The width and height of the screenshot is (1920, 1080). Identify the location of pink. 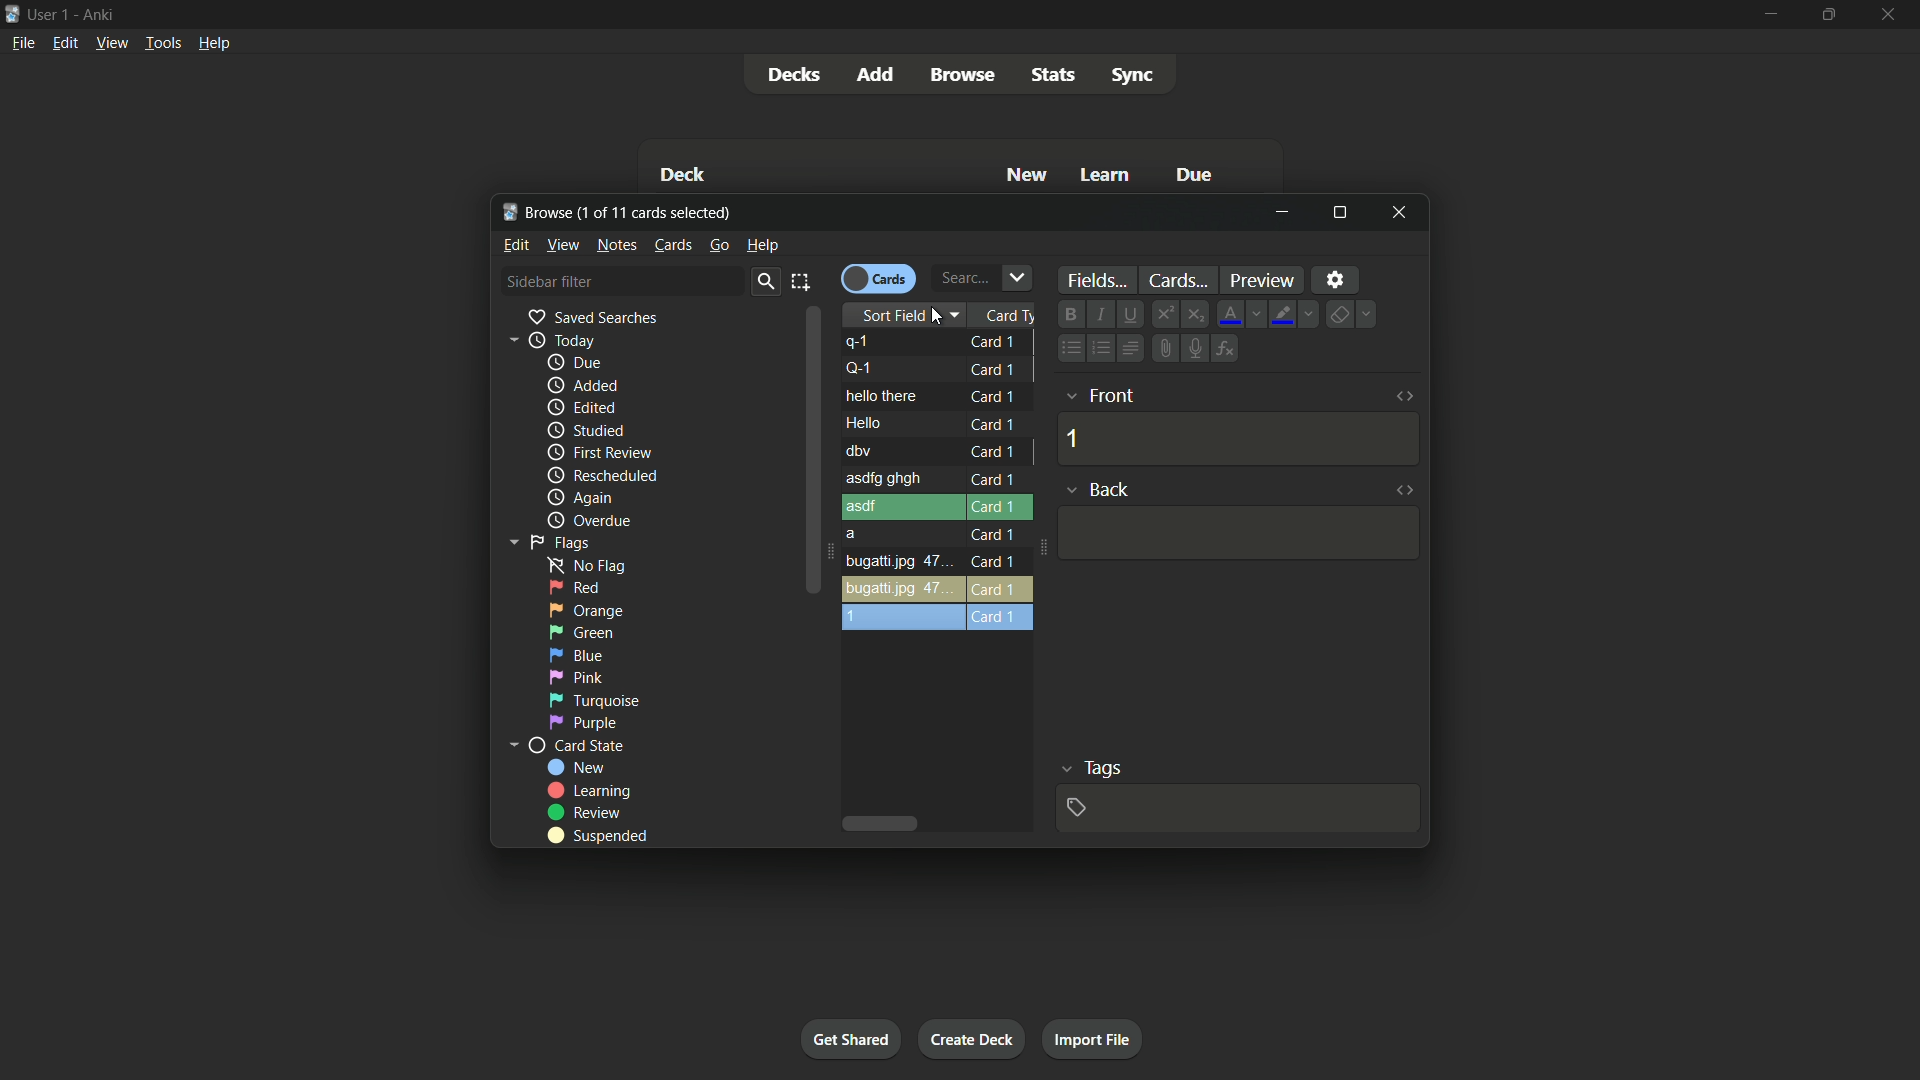
(576, 678).